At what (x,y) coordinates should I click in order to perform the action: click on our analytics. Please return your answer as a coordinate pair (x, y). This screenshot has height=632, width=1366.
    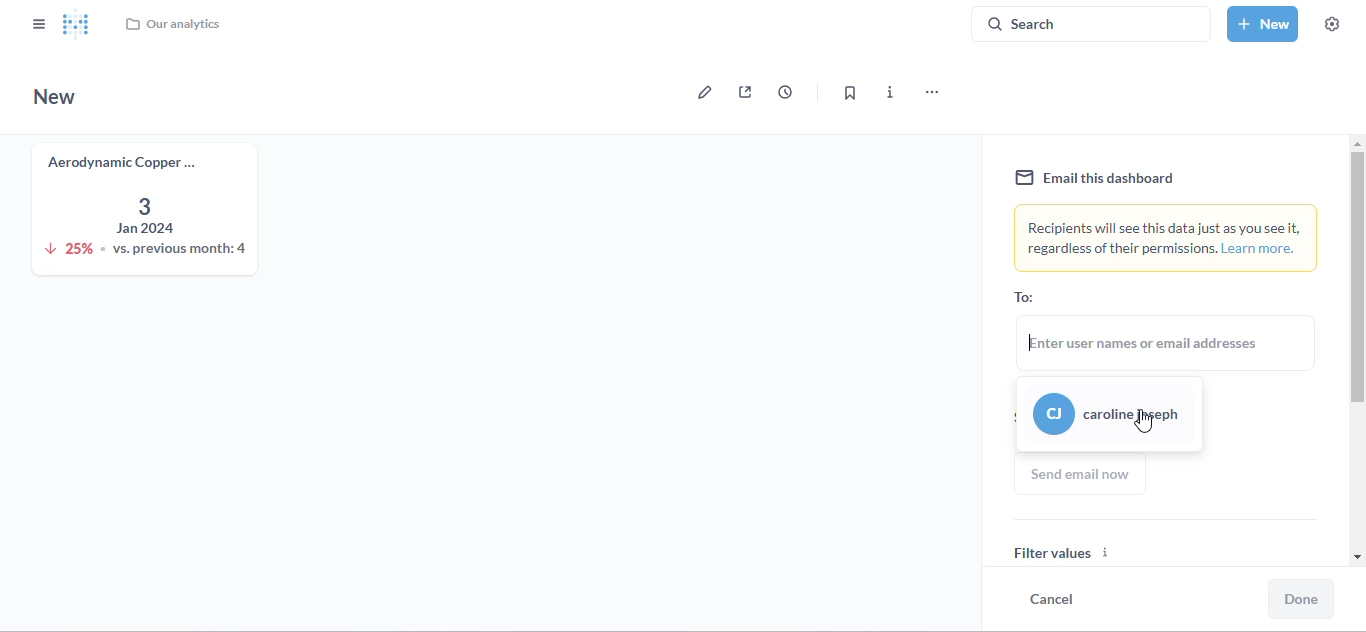
    Looking at the image, I should click on (172, 24).